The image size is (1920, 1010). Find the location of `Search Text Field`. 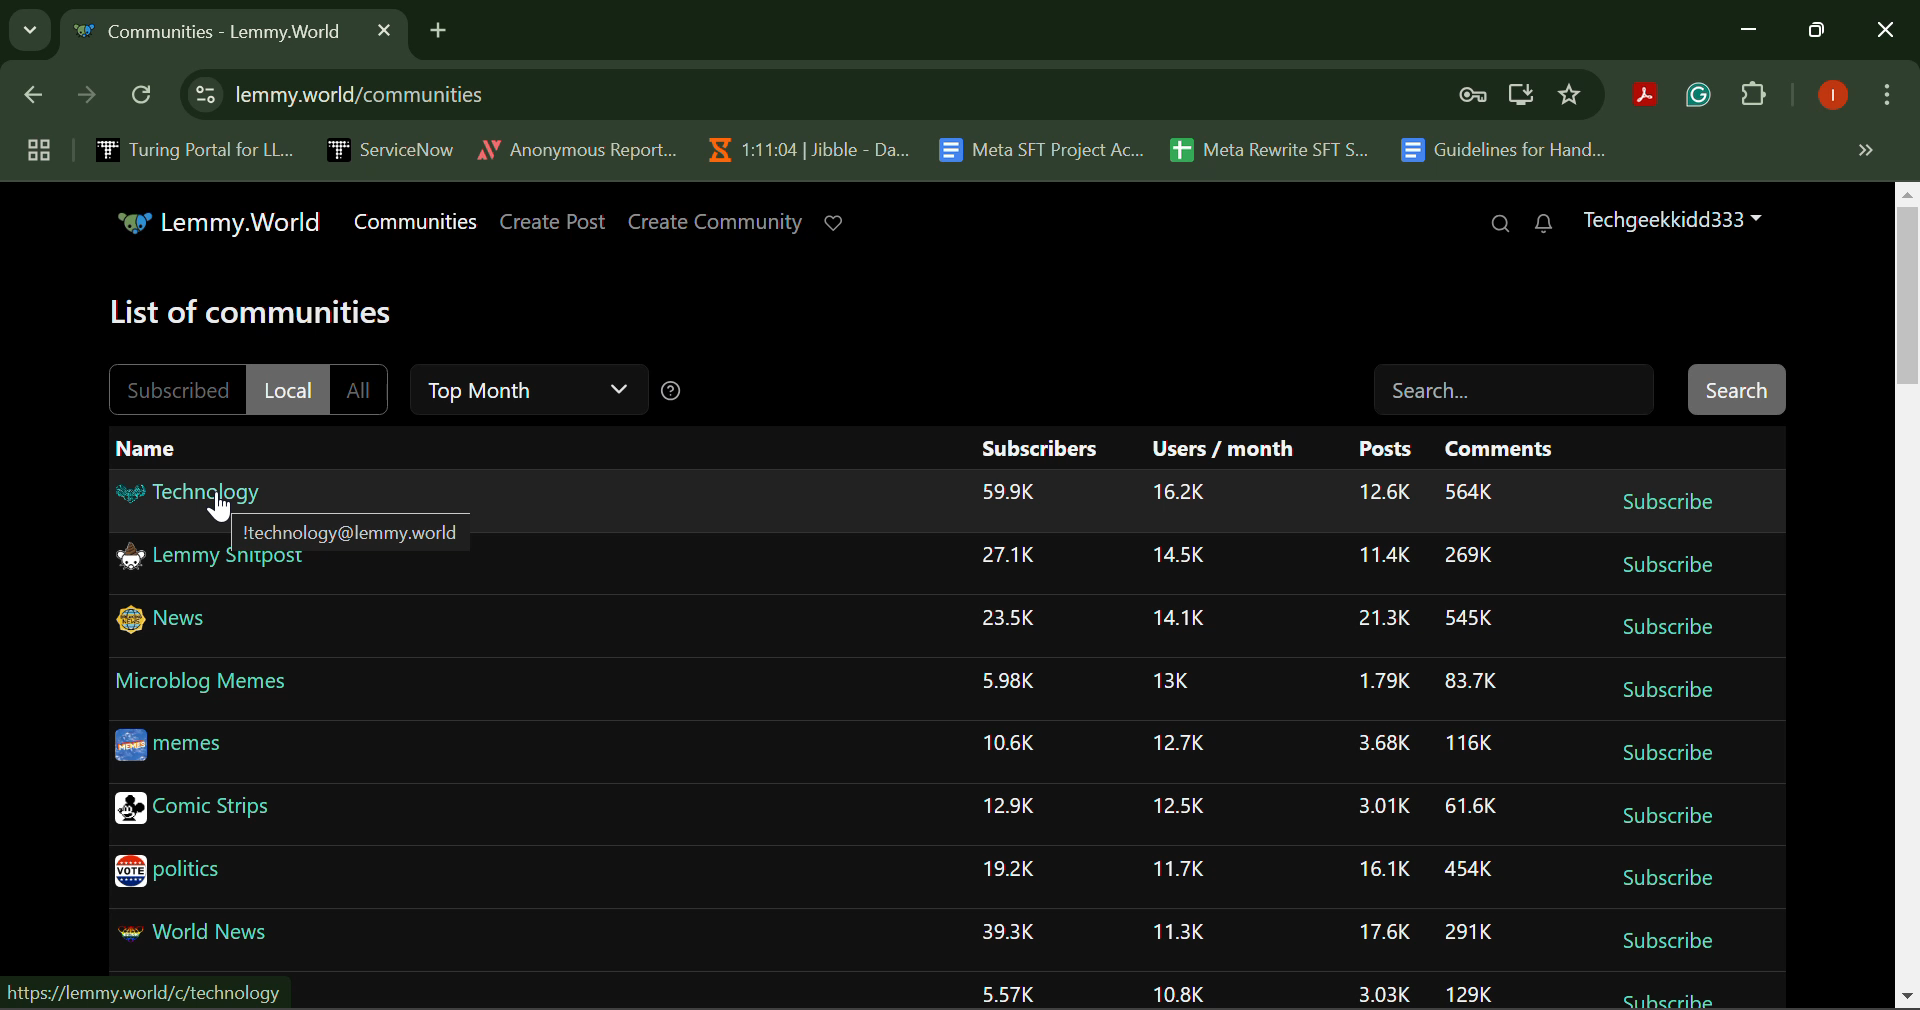

Search Text Field is located at coordinates (1517, 389).